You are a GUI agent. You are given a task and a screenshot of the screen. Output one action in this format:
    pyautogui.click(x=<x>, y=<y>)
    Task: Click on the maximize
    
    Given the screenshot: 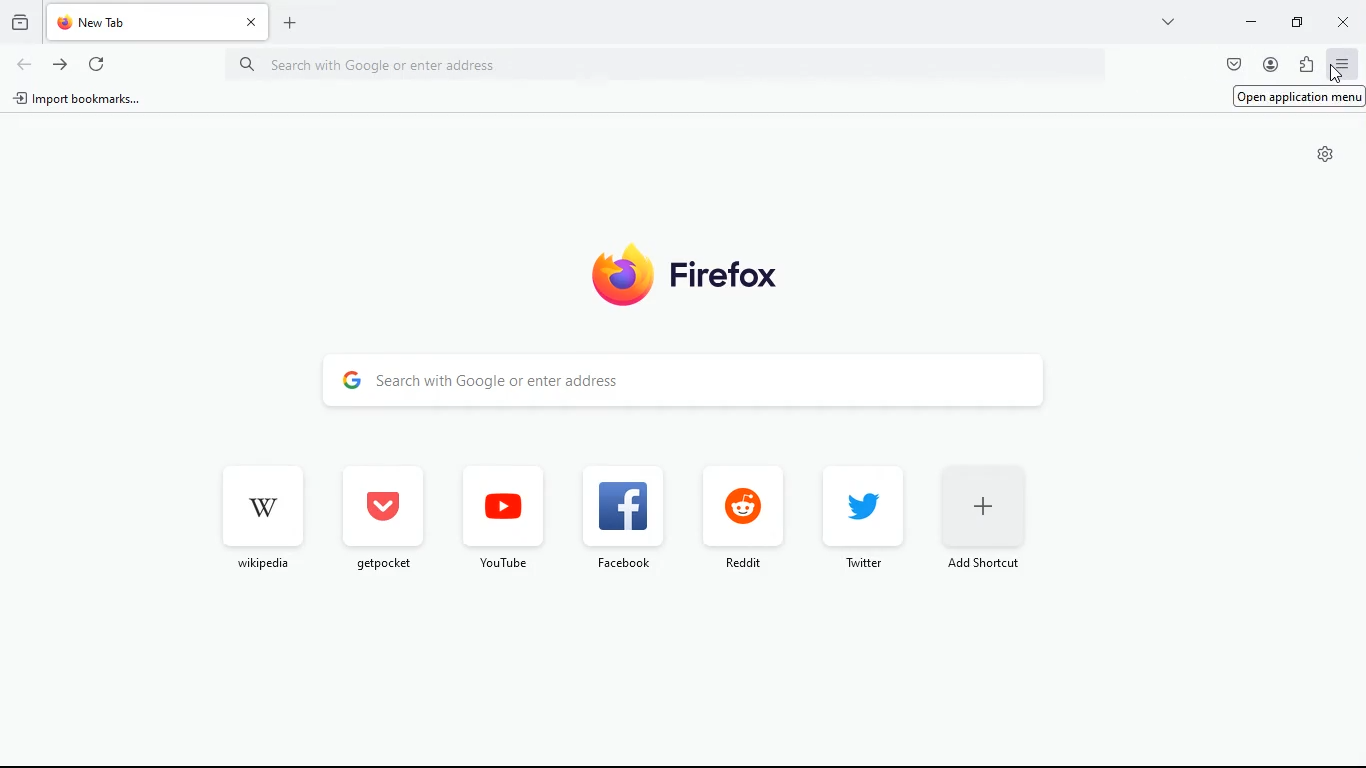 What is the action you would take?
    pyautogui.click(x=1291, y=22)
    